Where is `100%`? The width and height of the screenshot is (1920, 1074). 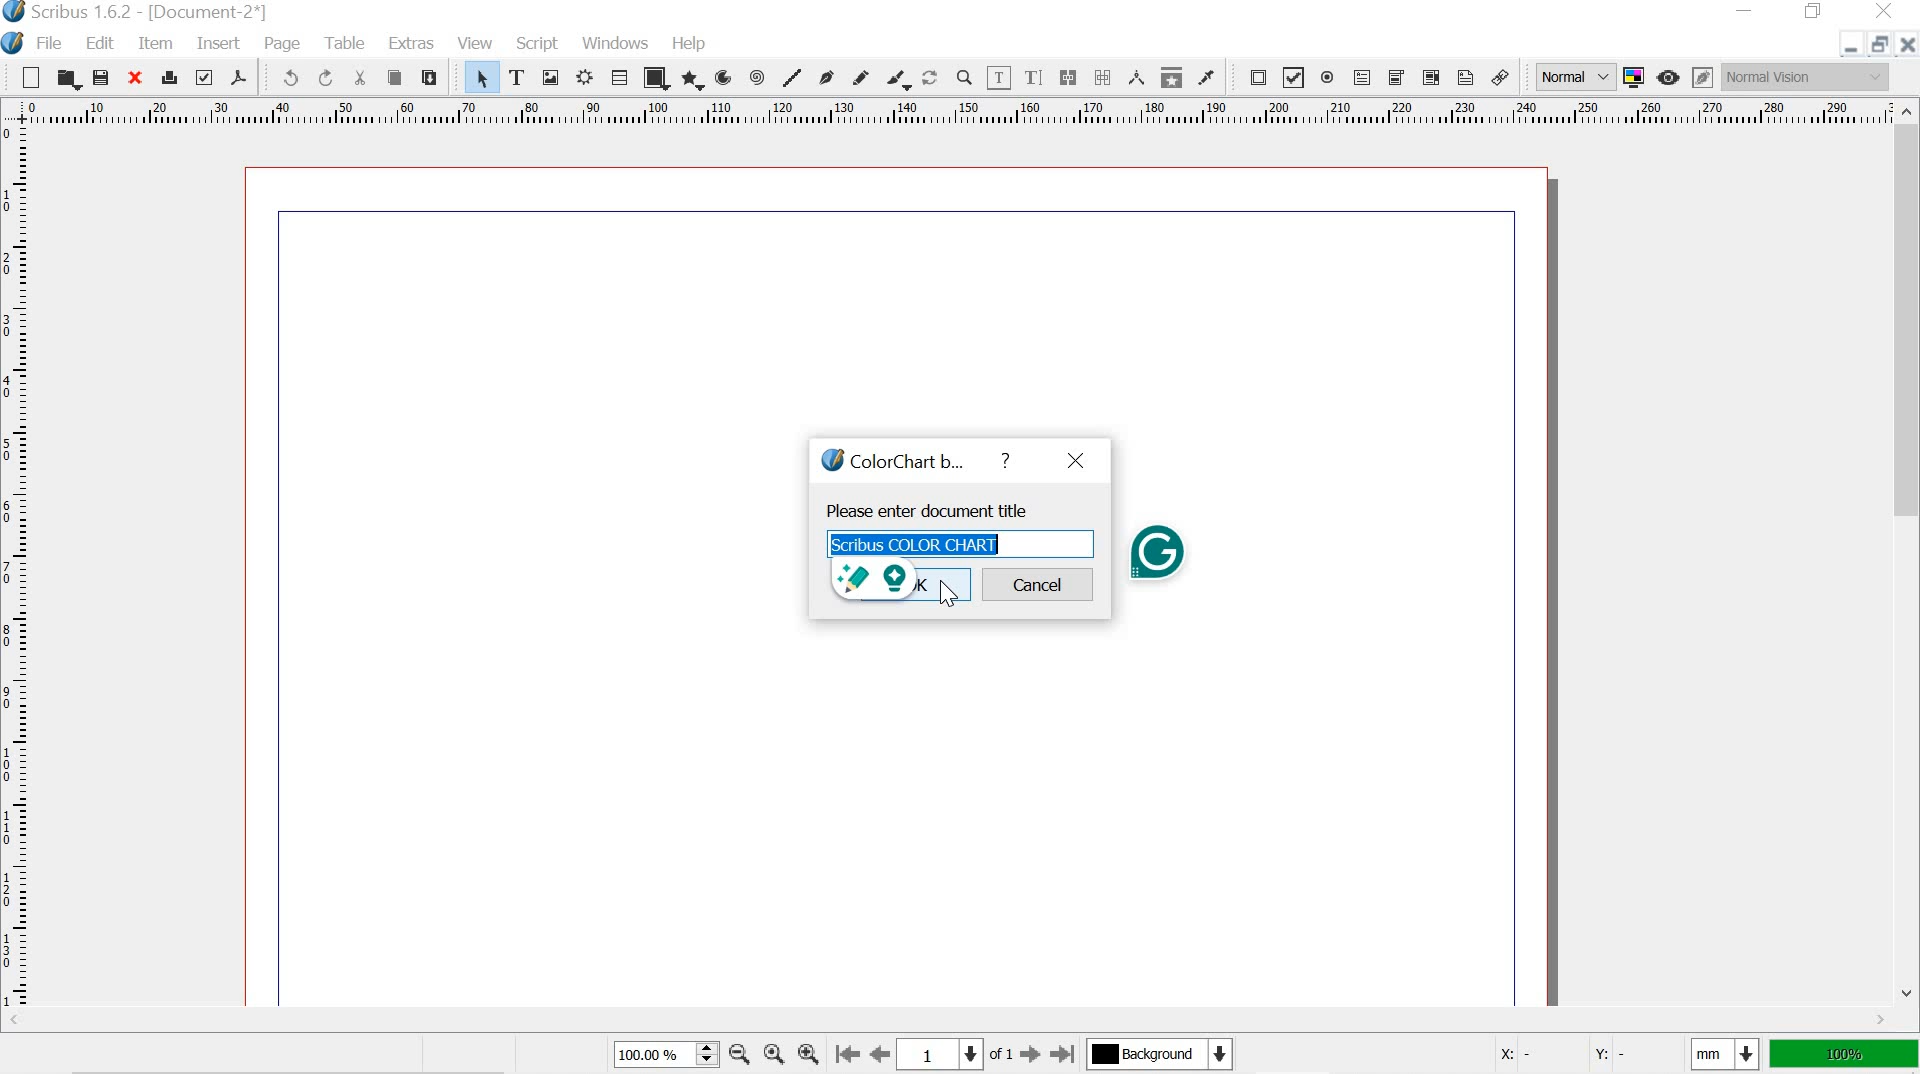
100% is located at coordinates (1844, 1054).